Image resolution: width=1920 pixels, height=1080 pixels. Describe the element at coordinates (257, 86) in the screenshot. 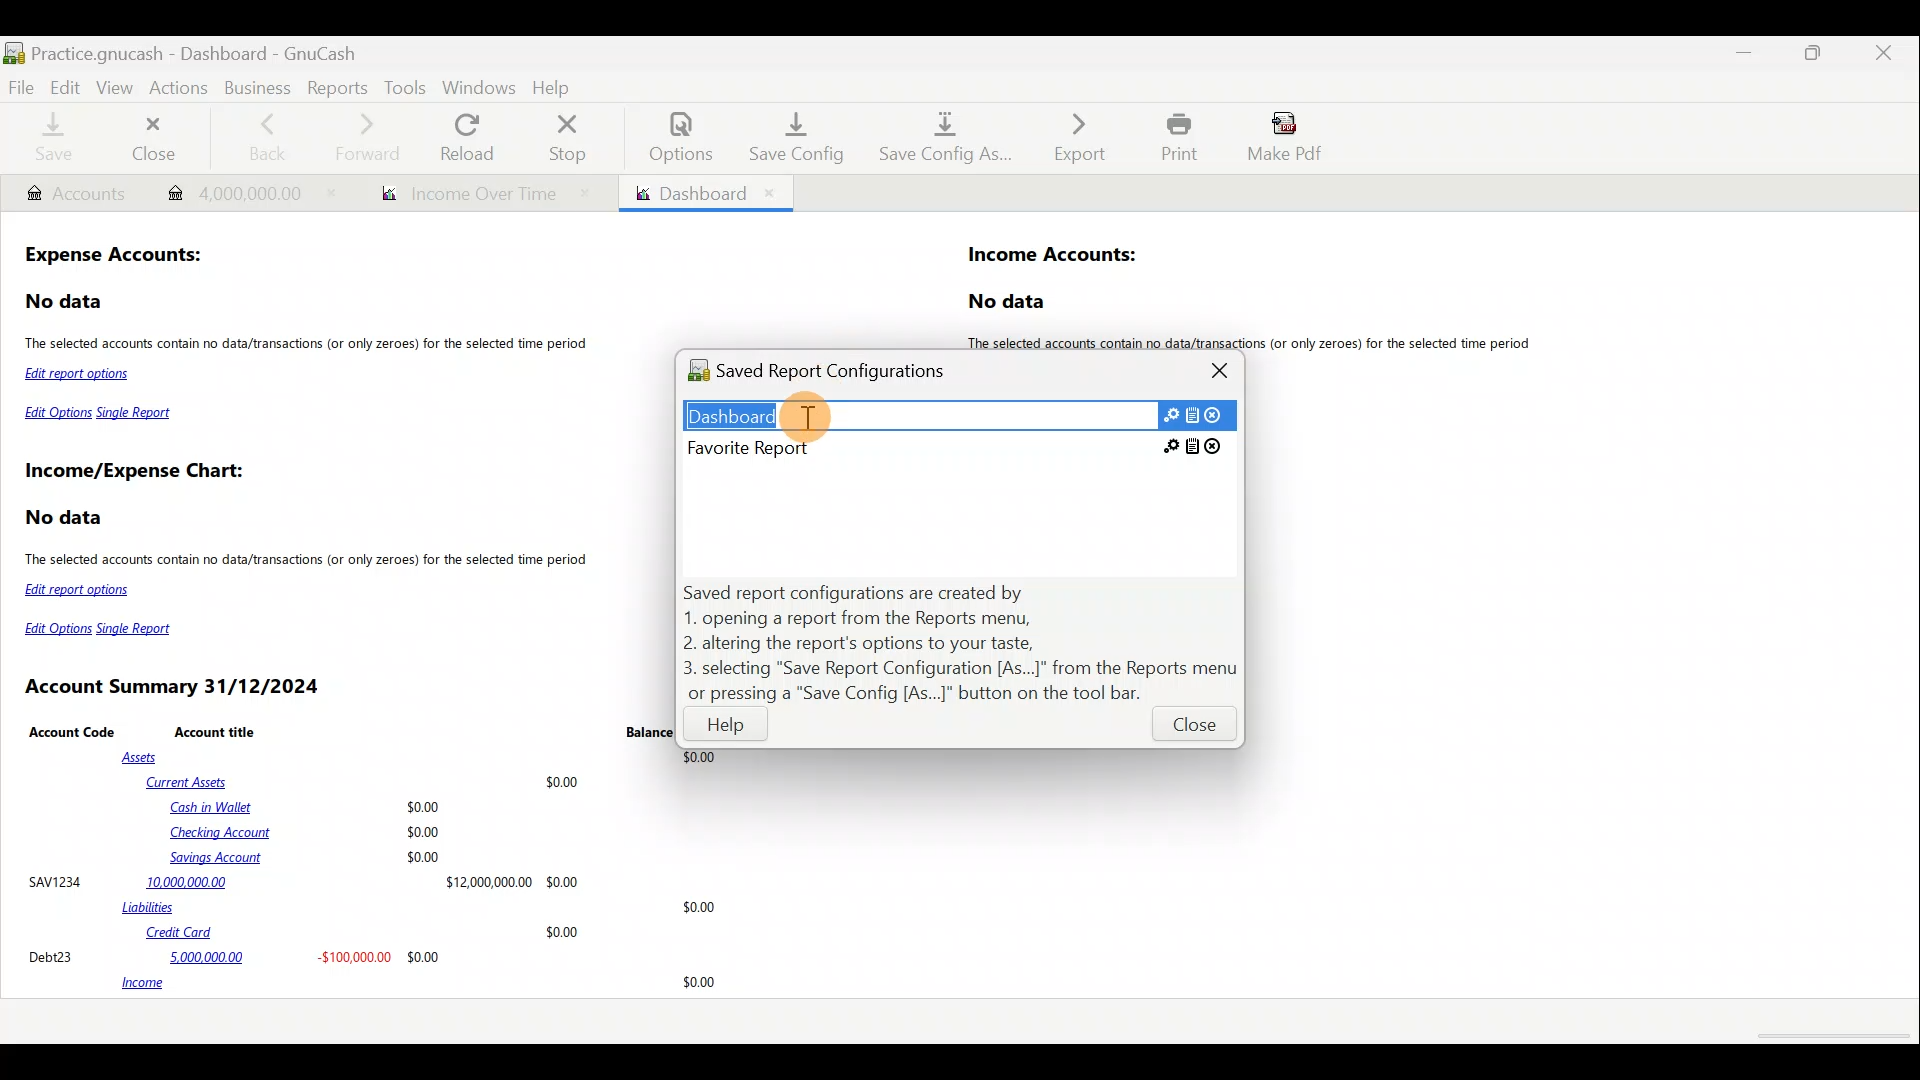

I see `Business` at that location.